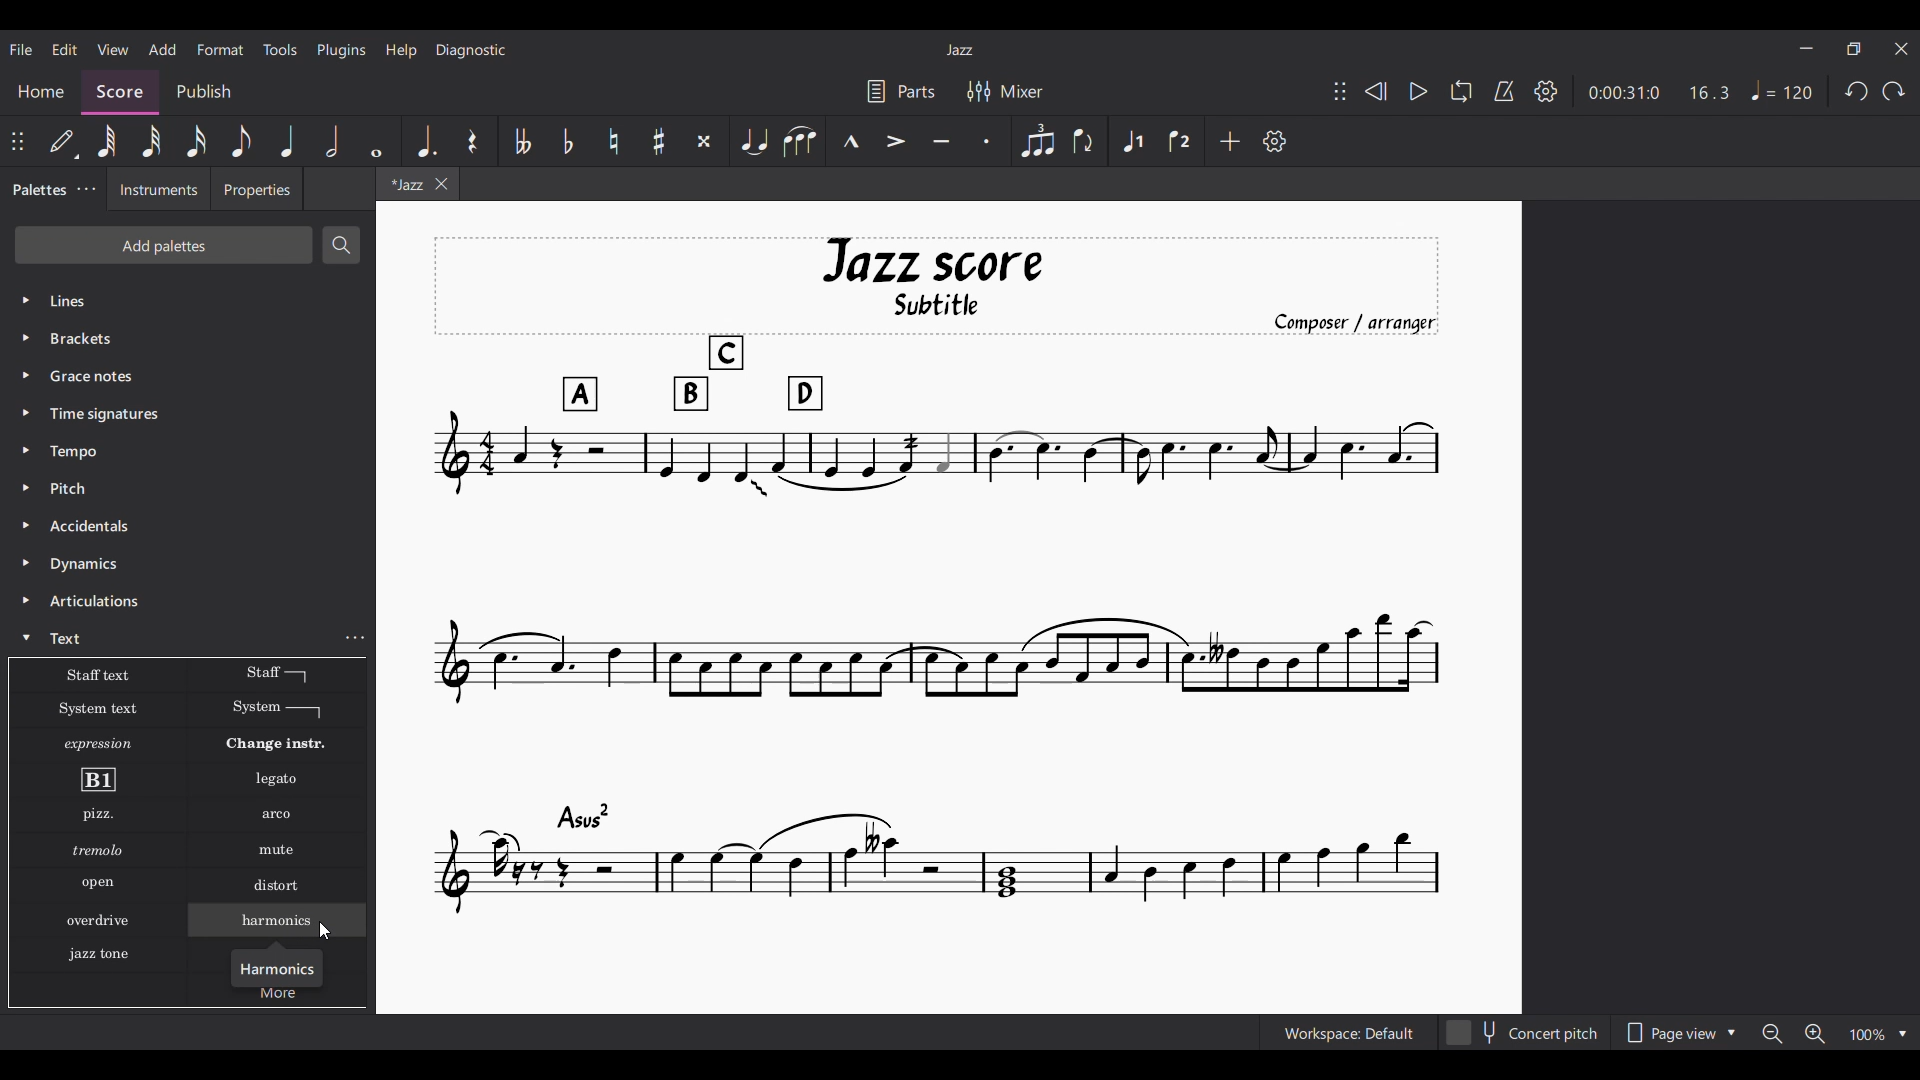  Describe the element at coordinates (196, 141) in the screenshot. I see `16th note` at that location.